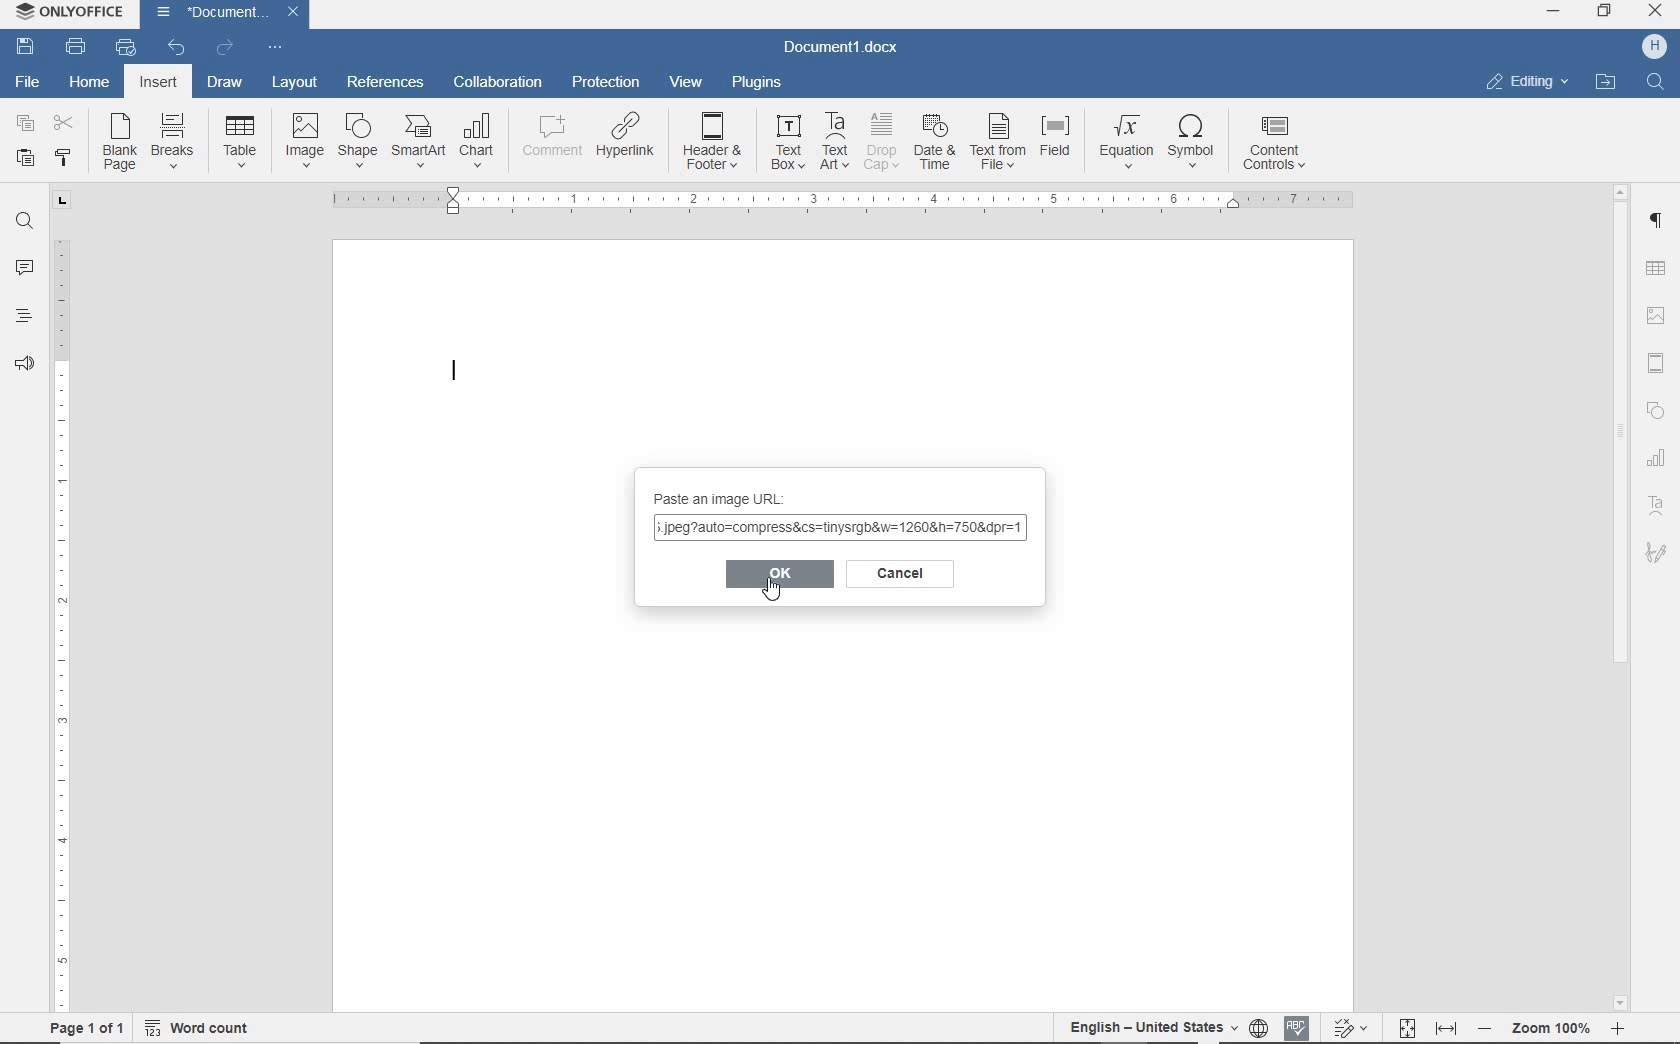 The image size is (1680, 1044). What do you see at coordinates (783, 598) in the screenshot?
I see `Pointer` at bounding box center [783, 598].